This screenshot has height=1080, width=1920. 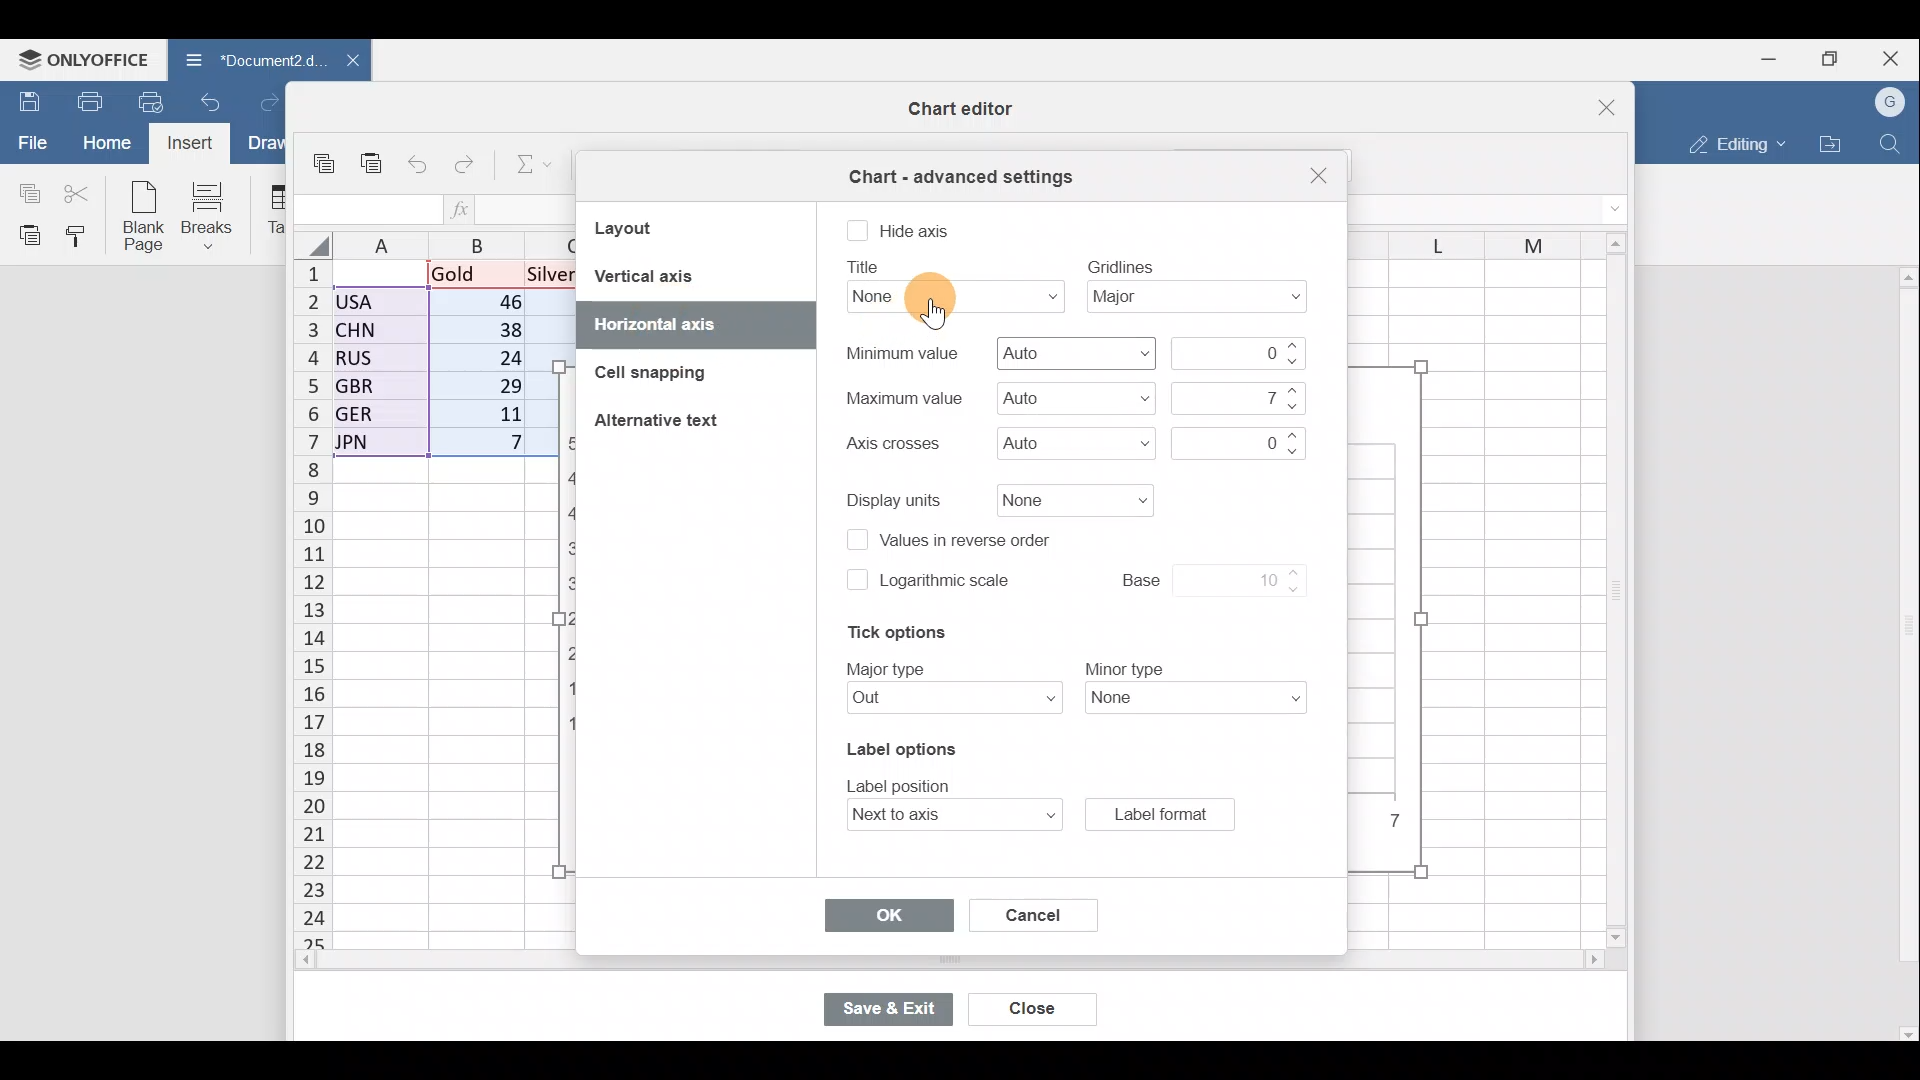 What do you see at coordinates (889, 916) in the screenshot?
I see `OK` at bounding box center [889, 916].